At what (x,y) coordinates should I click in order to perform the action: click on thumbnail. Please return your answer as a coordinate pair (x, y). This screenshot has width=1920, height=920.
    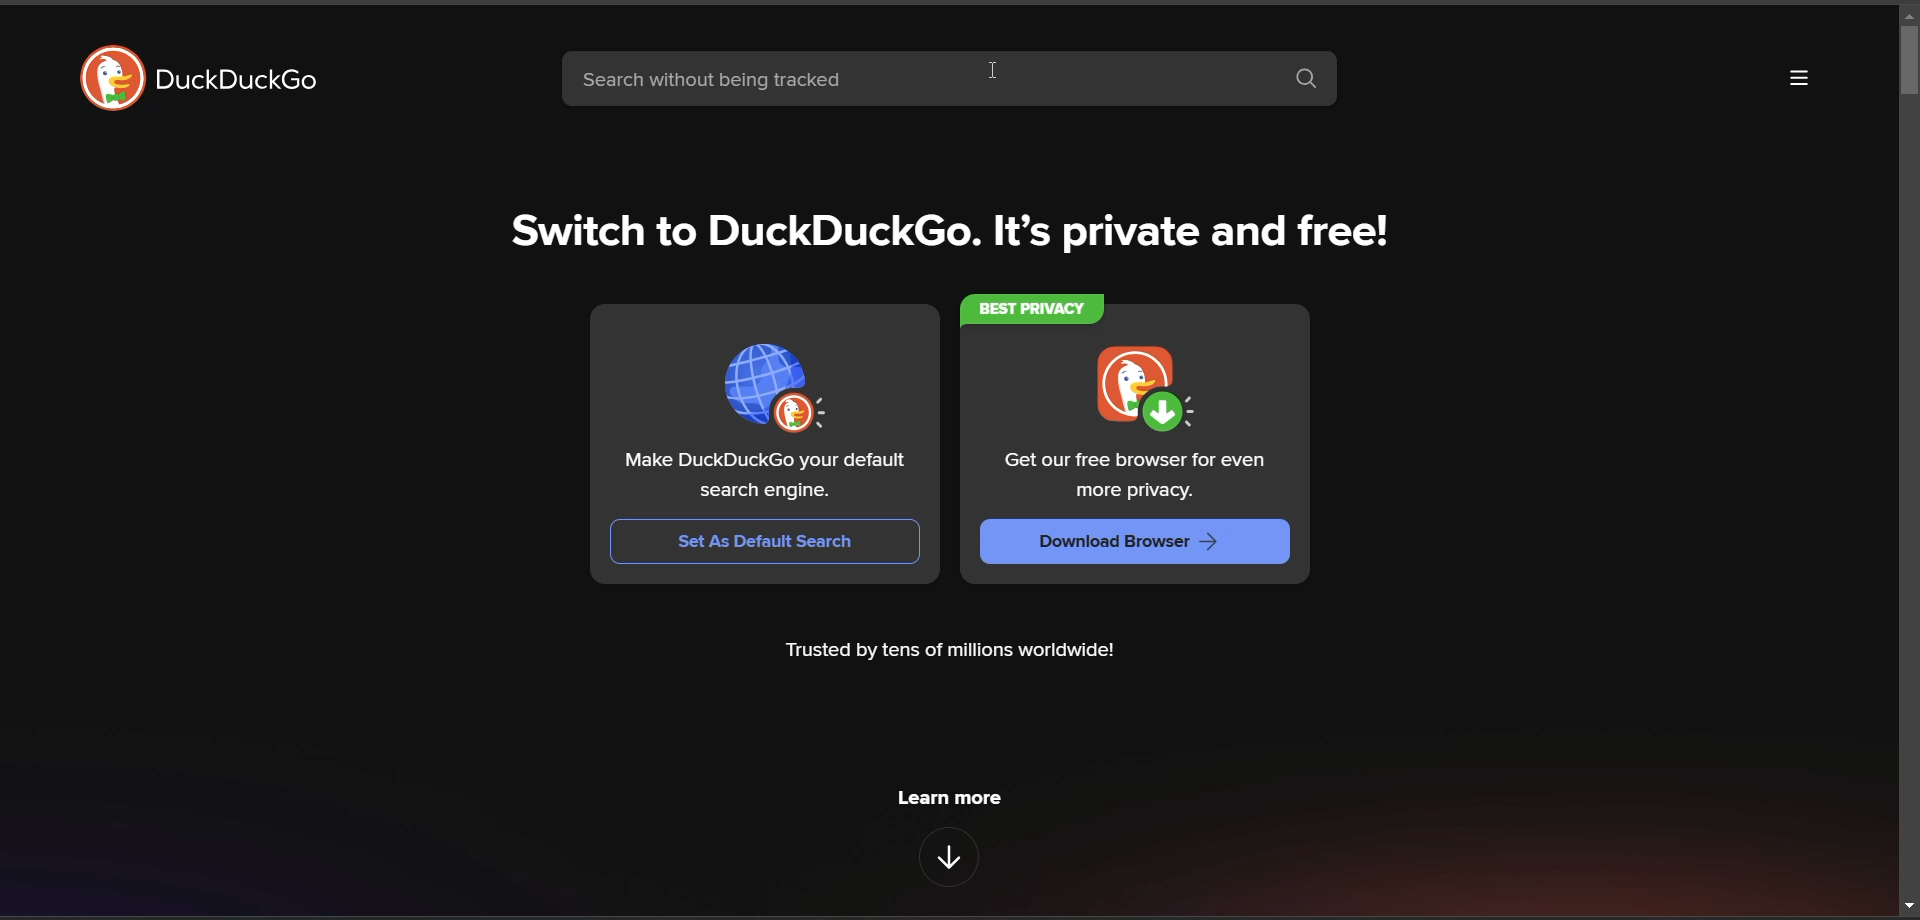
    Looking at the image, I should click on (1151, 392).